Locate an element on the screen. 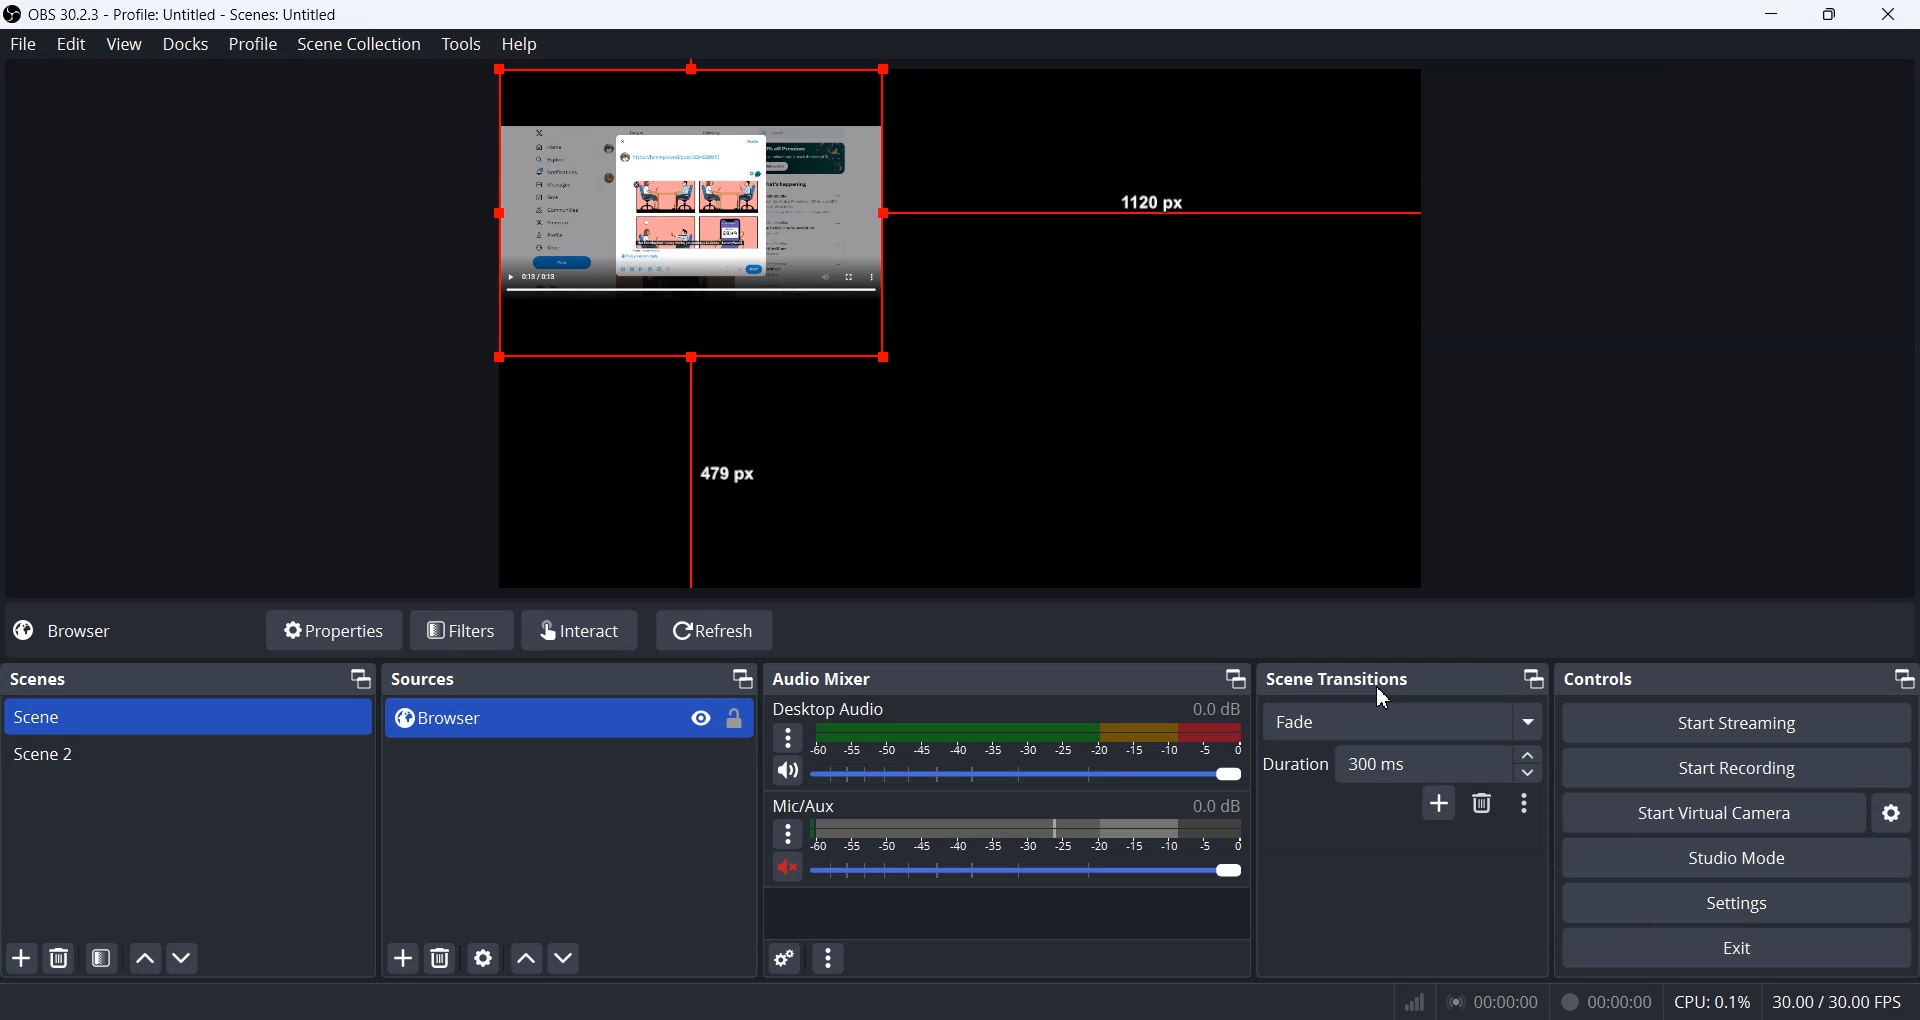 This screenshot has height=1020, width=1920. Source reset is located at coordinates (698, 221).